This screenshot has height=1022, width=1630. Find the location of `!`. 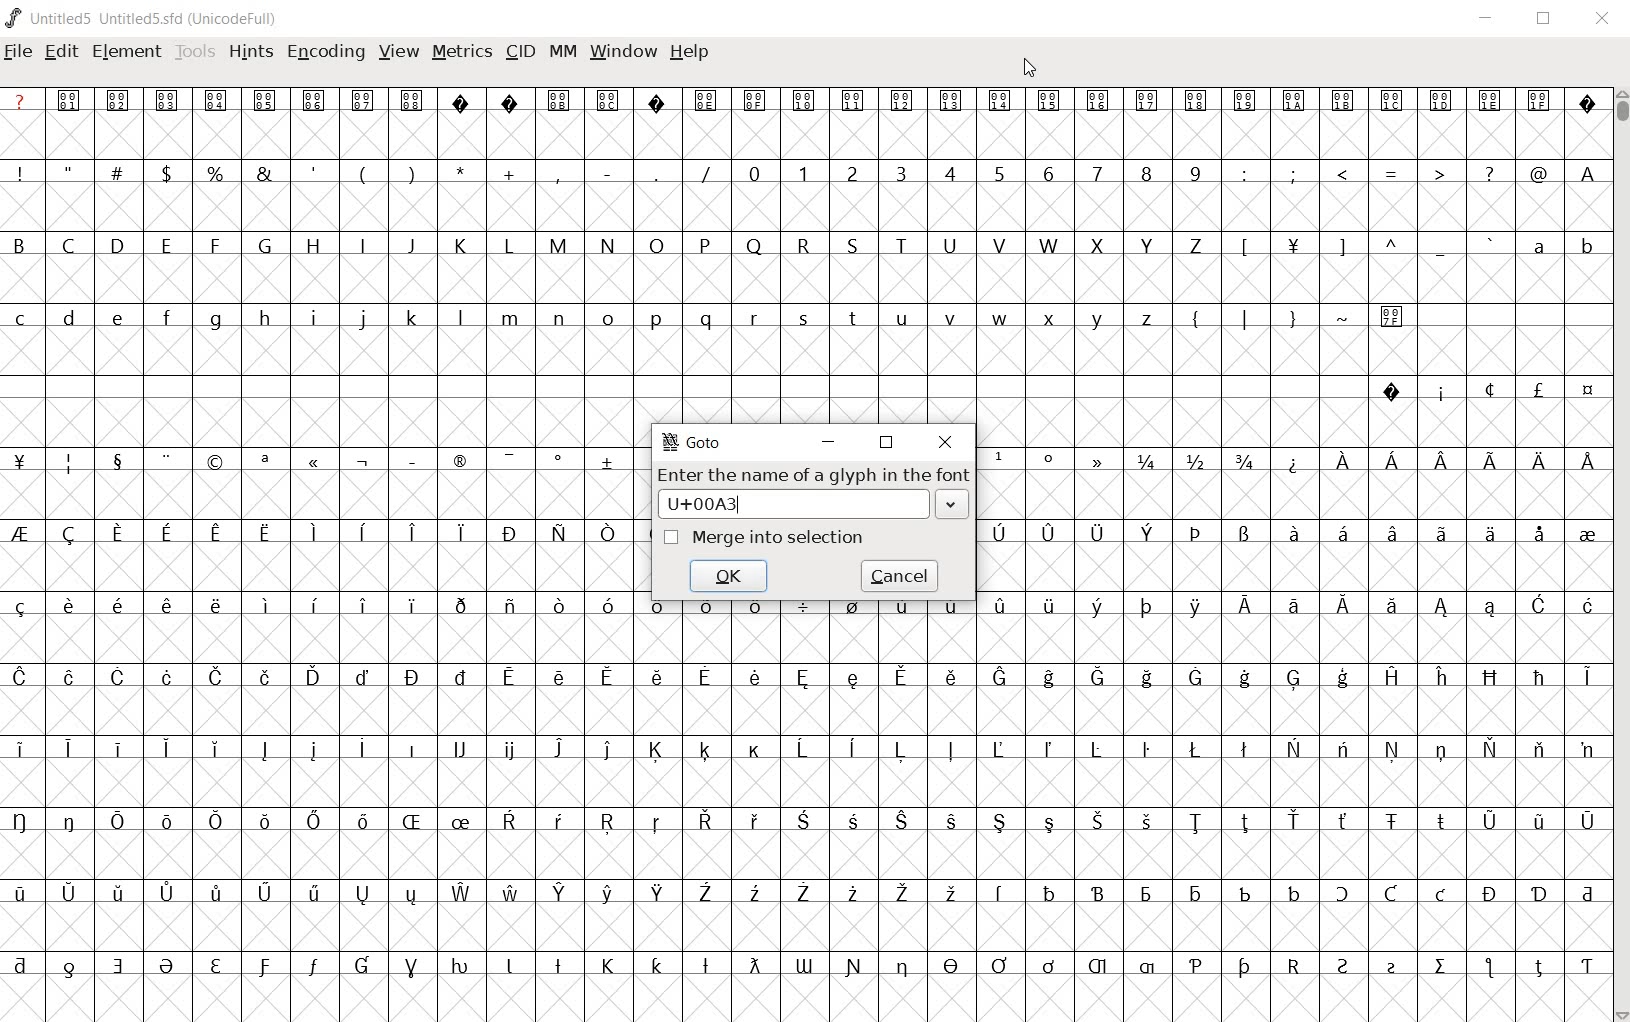

! is located at coordinates (25, 172).